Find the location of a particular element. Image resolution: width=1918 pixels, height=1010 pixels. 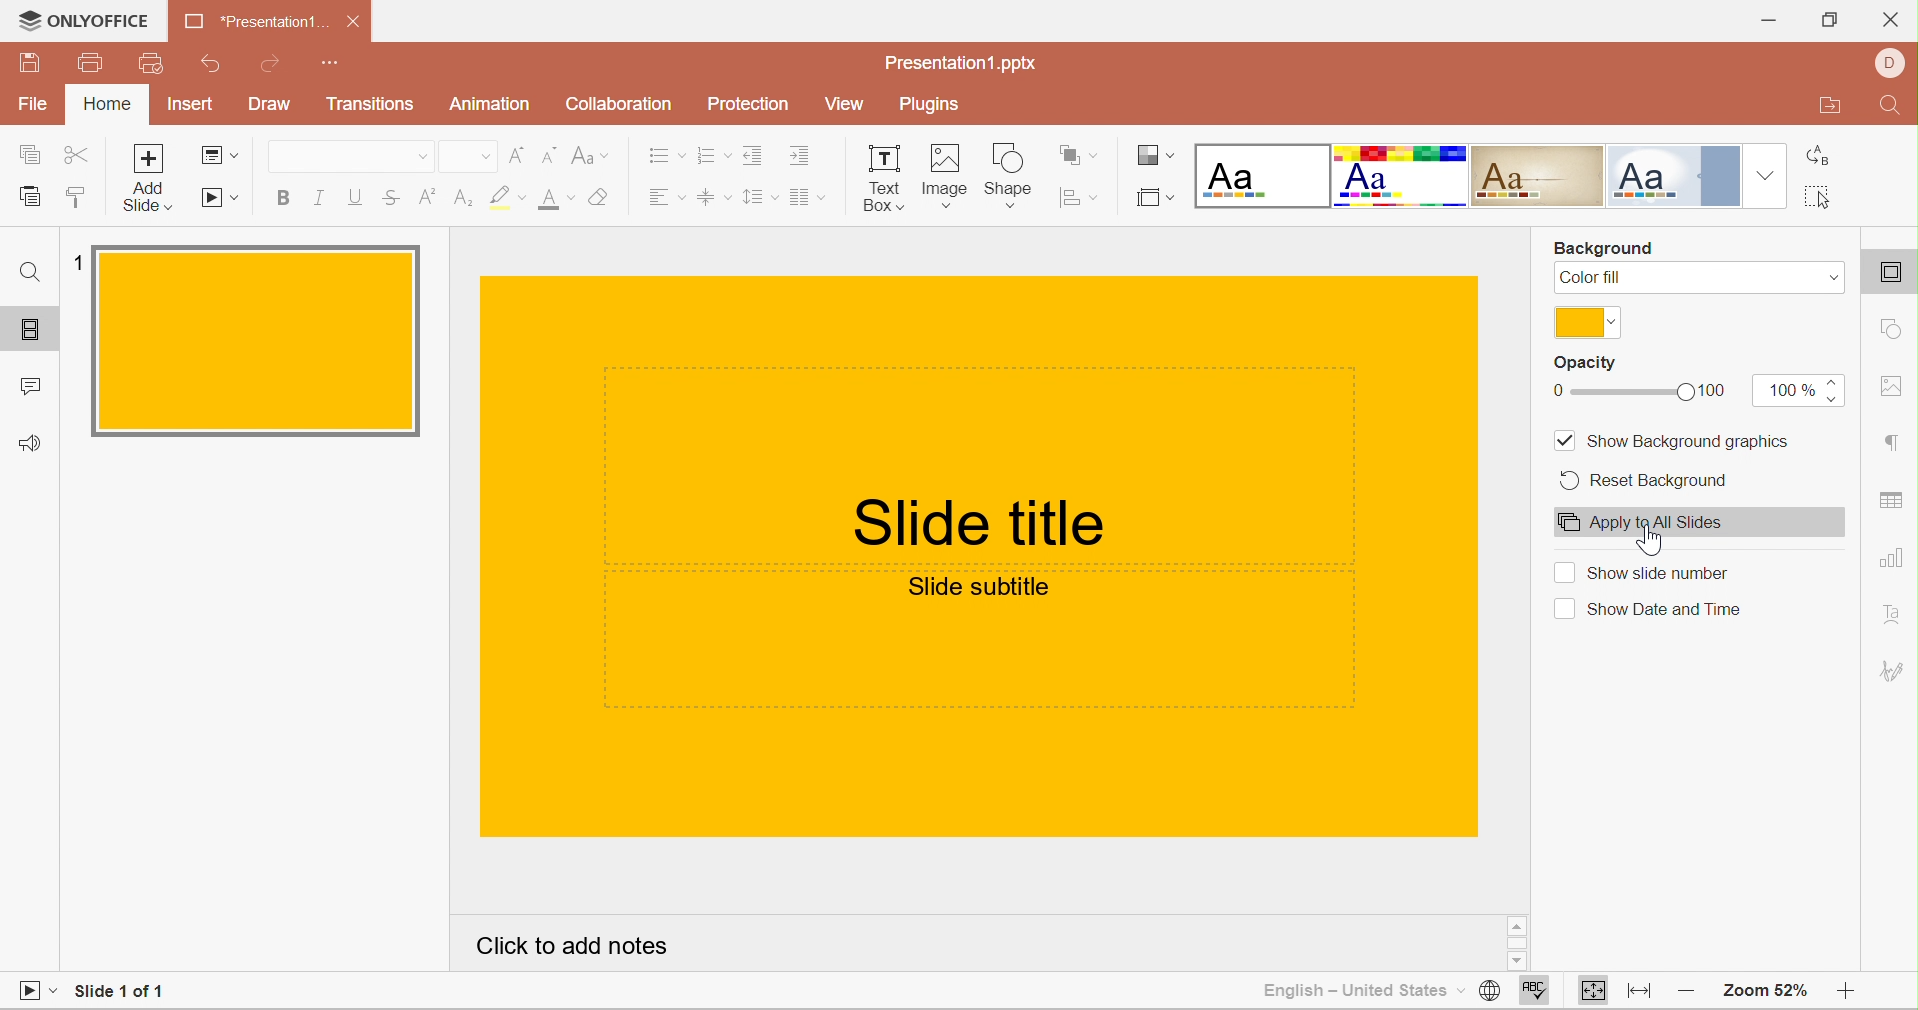

DELL is located at coordinates (1894, 61).